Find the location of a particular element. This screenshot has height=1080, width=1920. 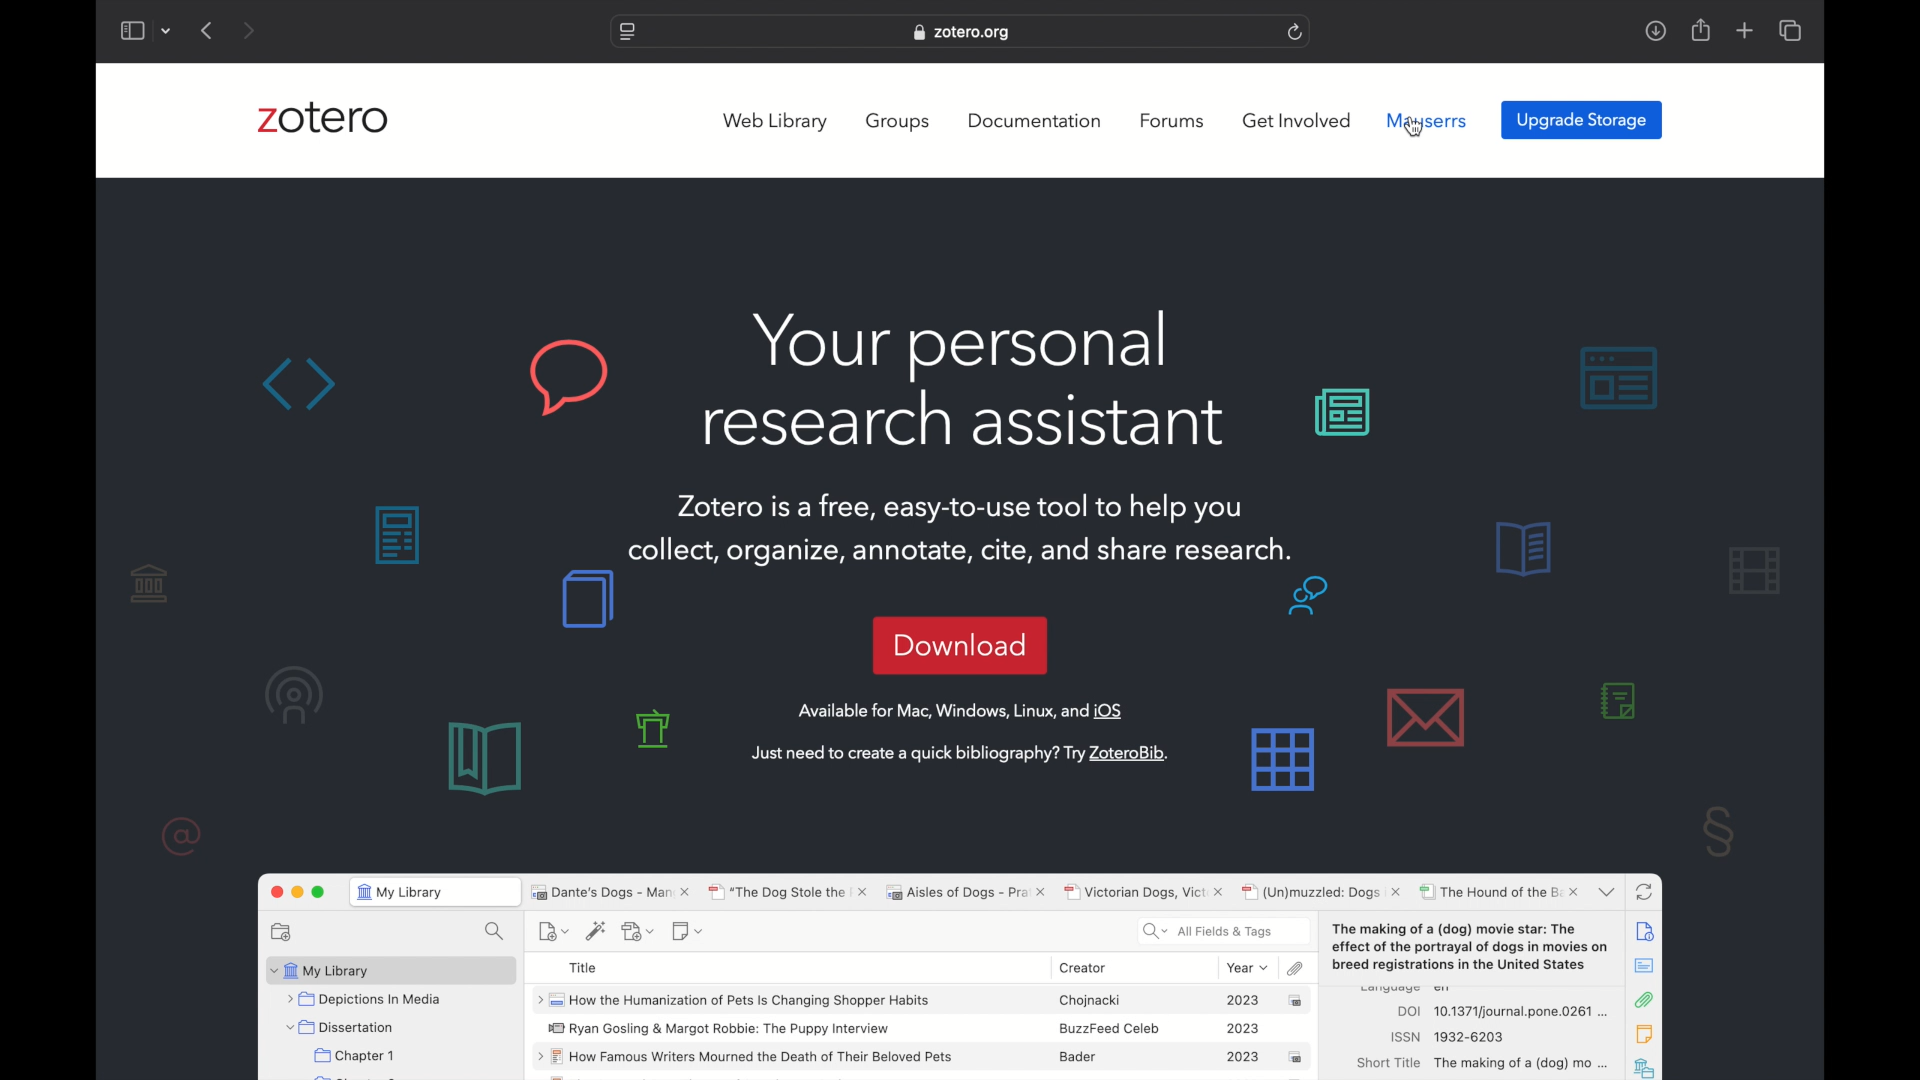

website address is located at coordinates (962, 33).